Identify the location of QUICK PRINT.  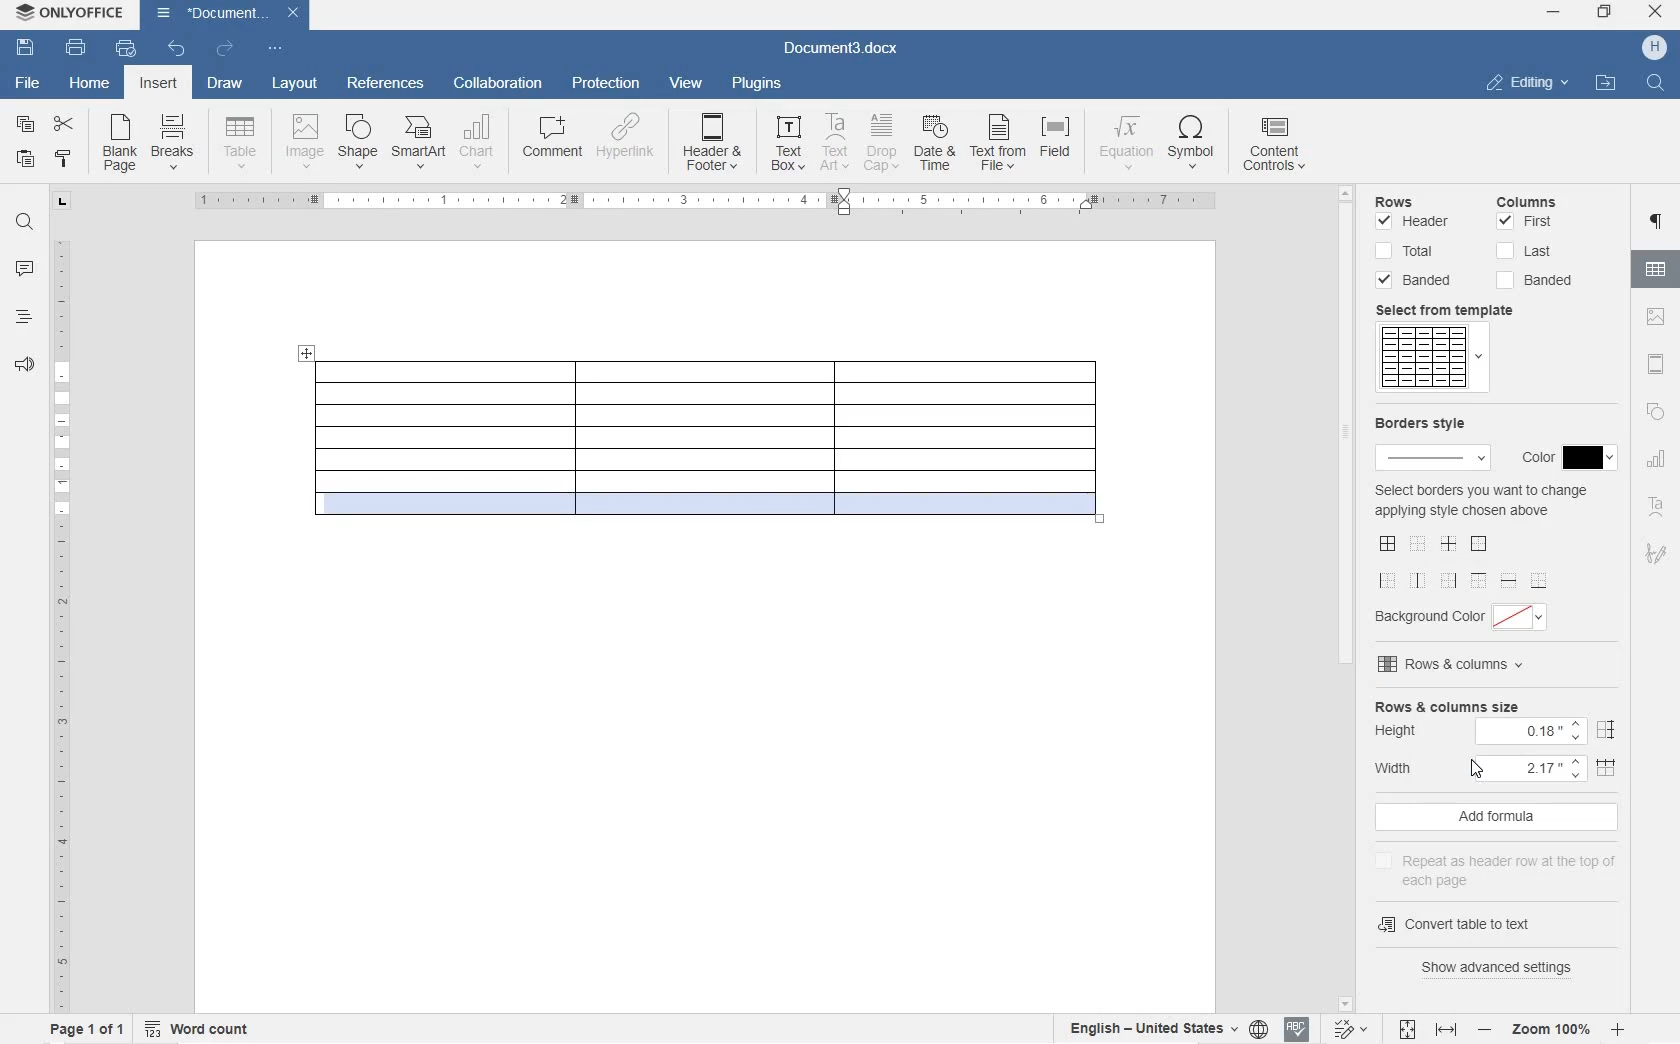
(125, 50).